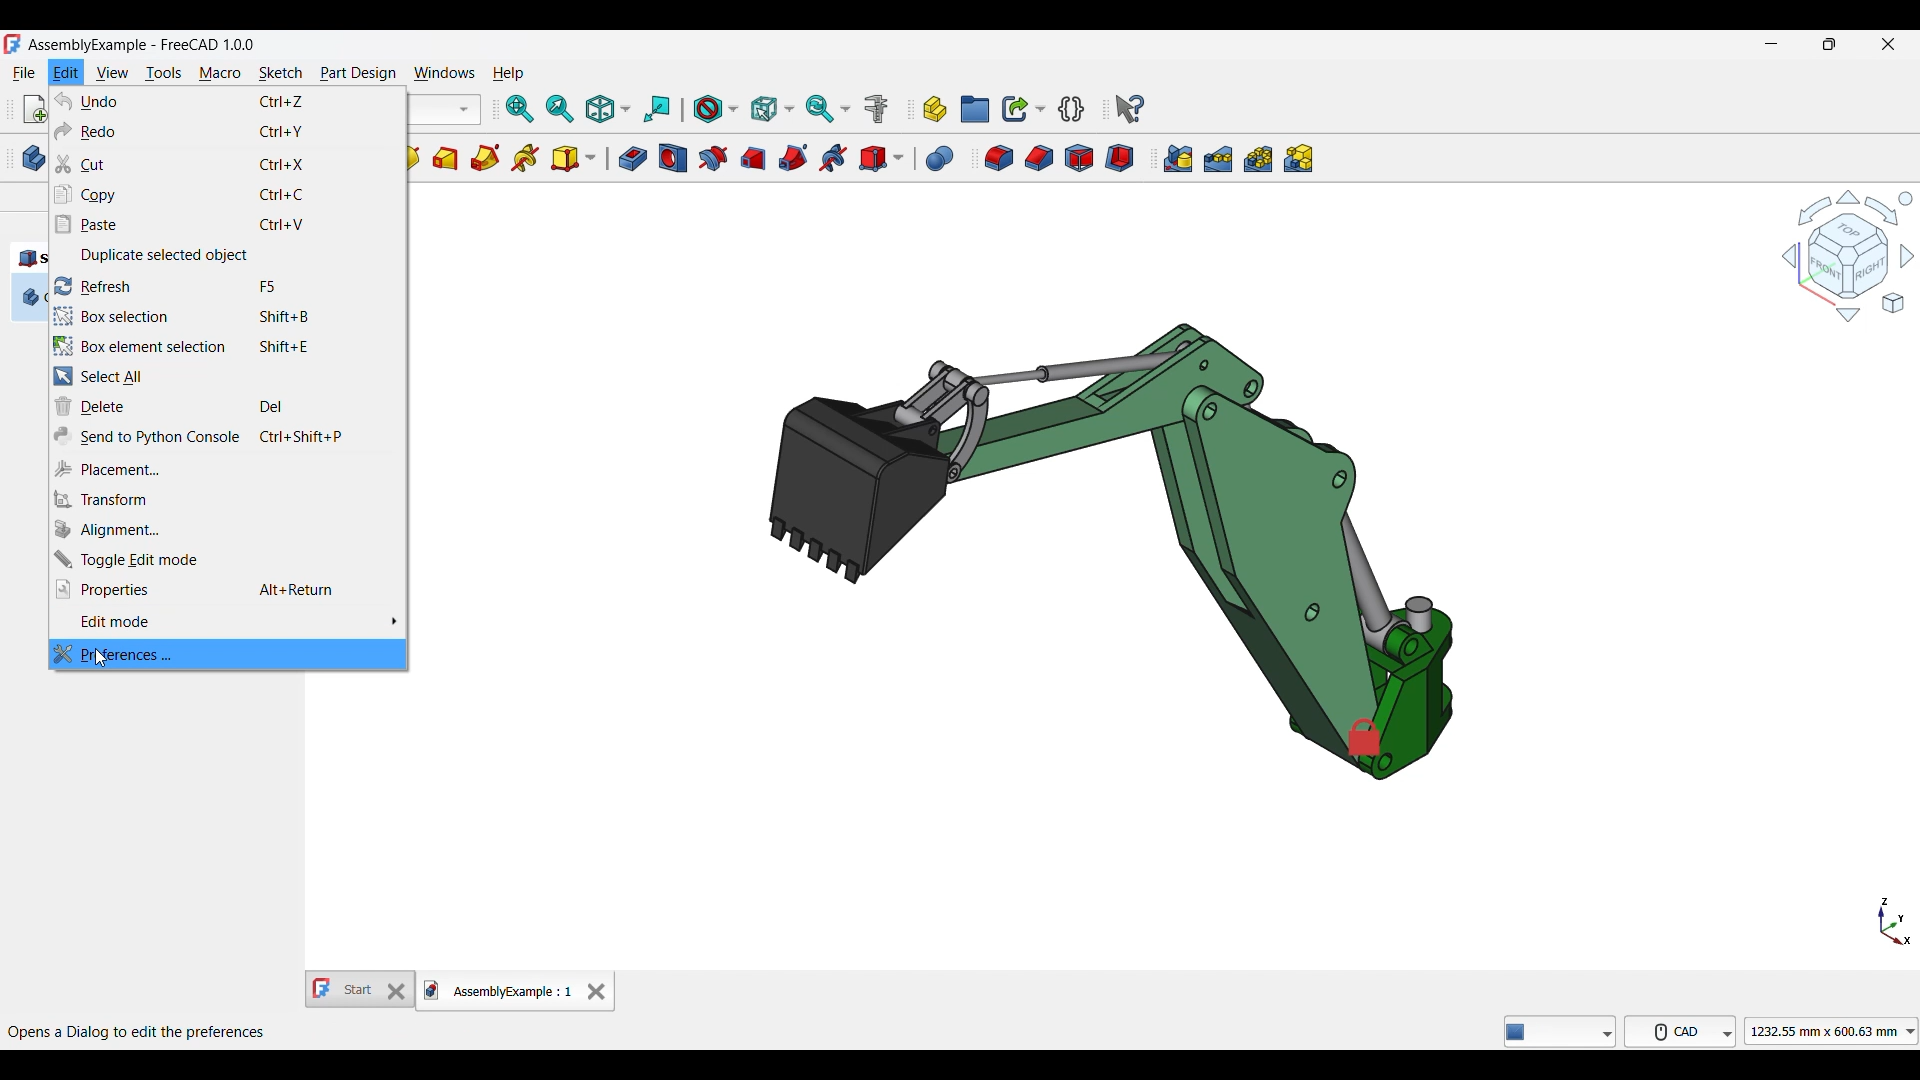 Image resolution: width=1920 pixels, height=1080 pixels. What do you see at coordinates (143, 45) in the screenshot?
I see `Project name, software name and version` at bounding box center [143, 45].